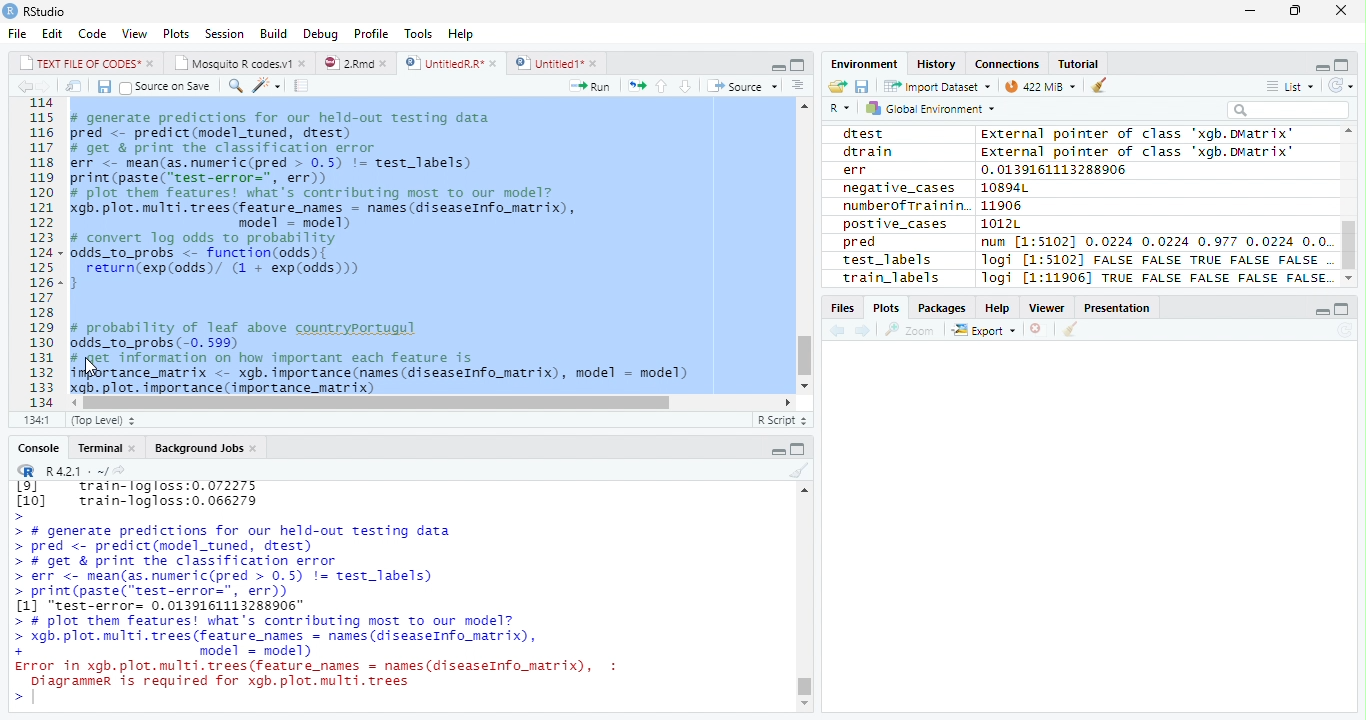 The height and width of the screenshot is (720, 1366). What do you see at coordinates (91, 367) in the screenshot?
I see `Cursor` at bounding box center [91, 367].